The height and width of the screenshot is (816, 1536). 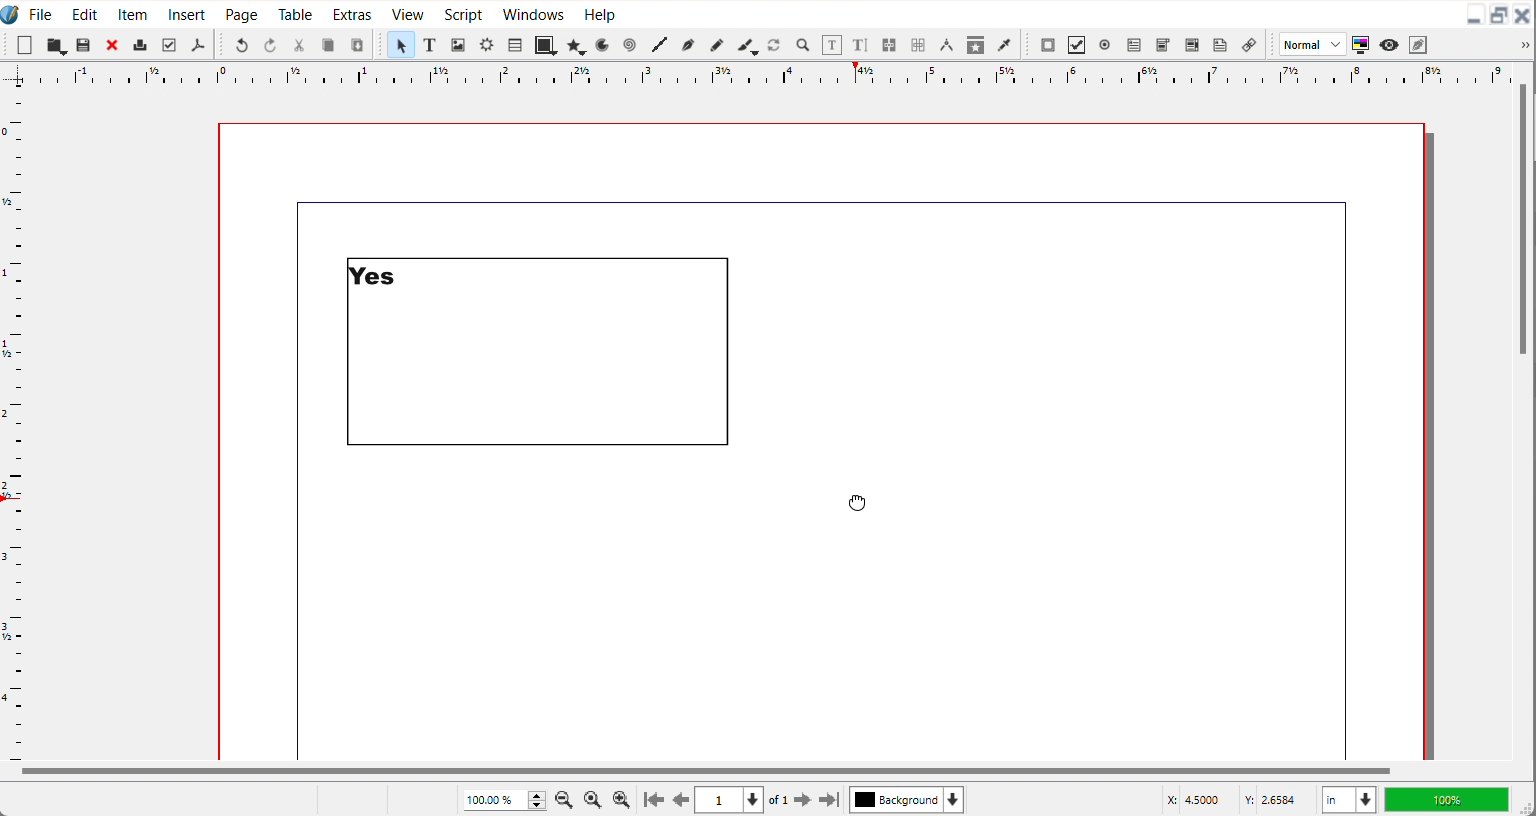 What do you see at coordinates (599, 13) in the screenshot?
I see `Help` at bounding box center [599, 13].